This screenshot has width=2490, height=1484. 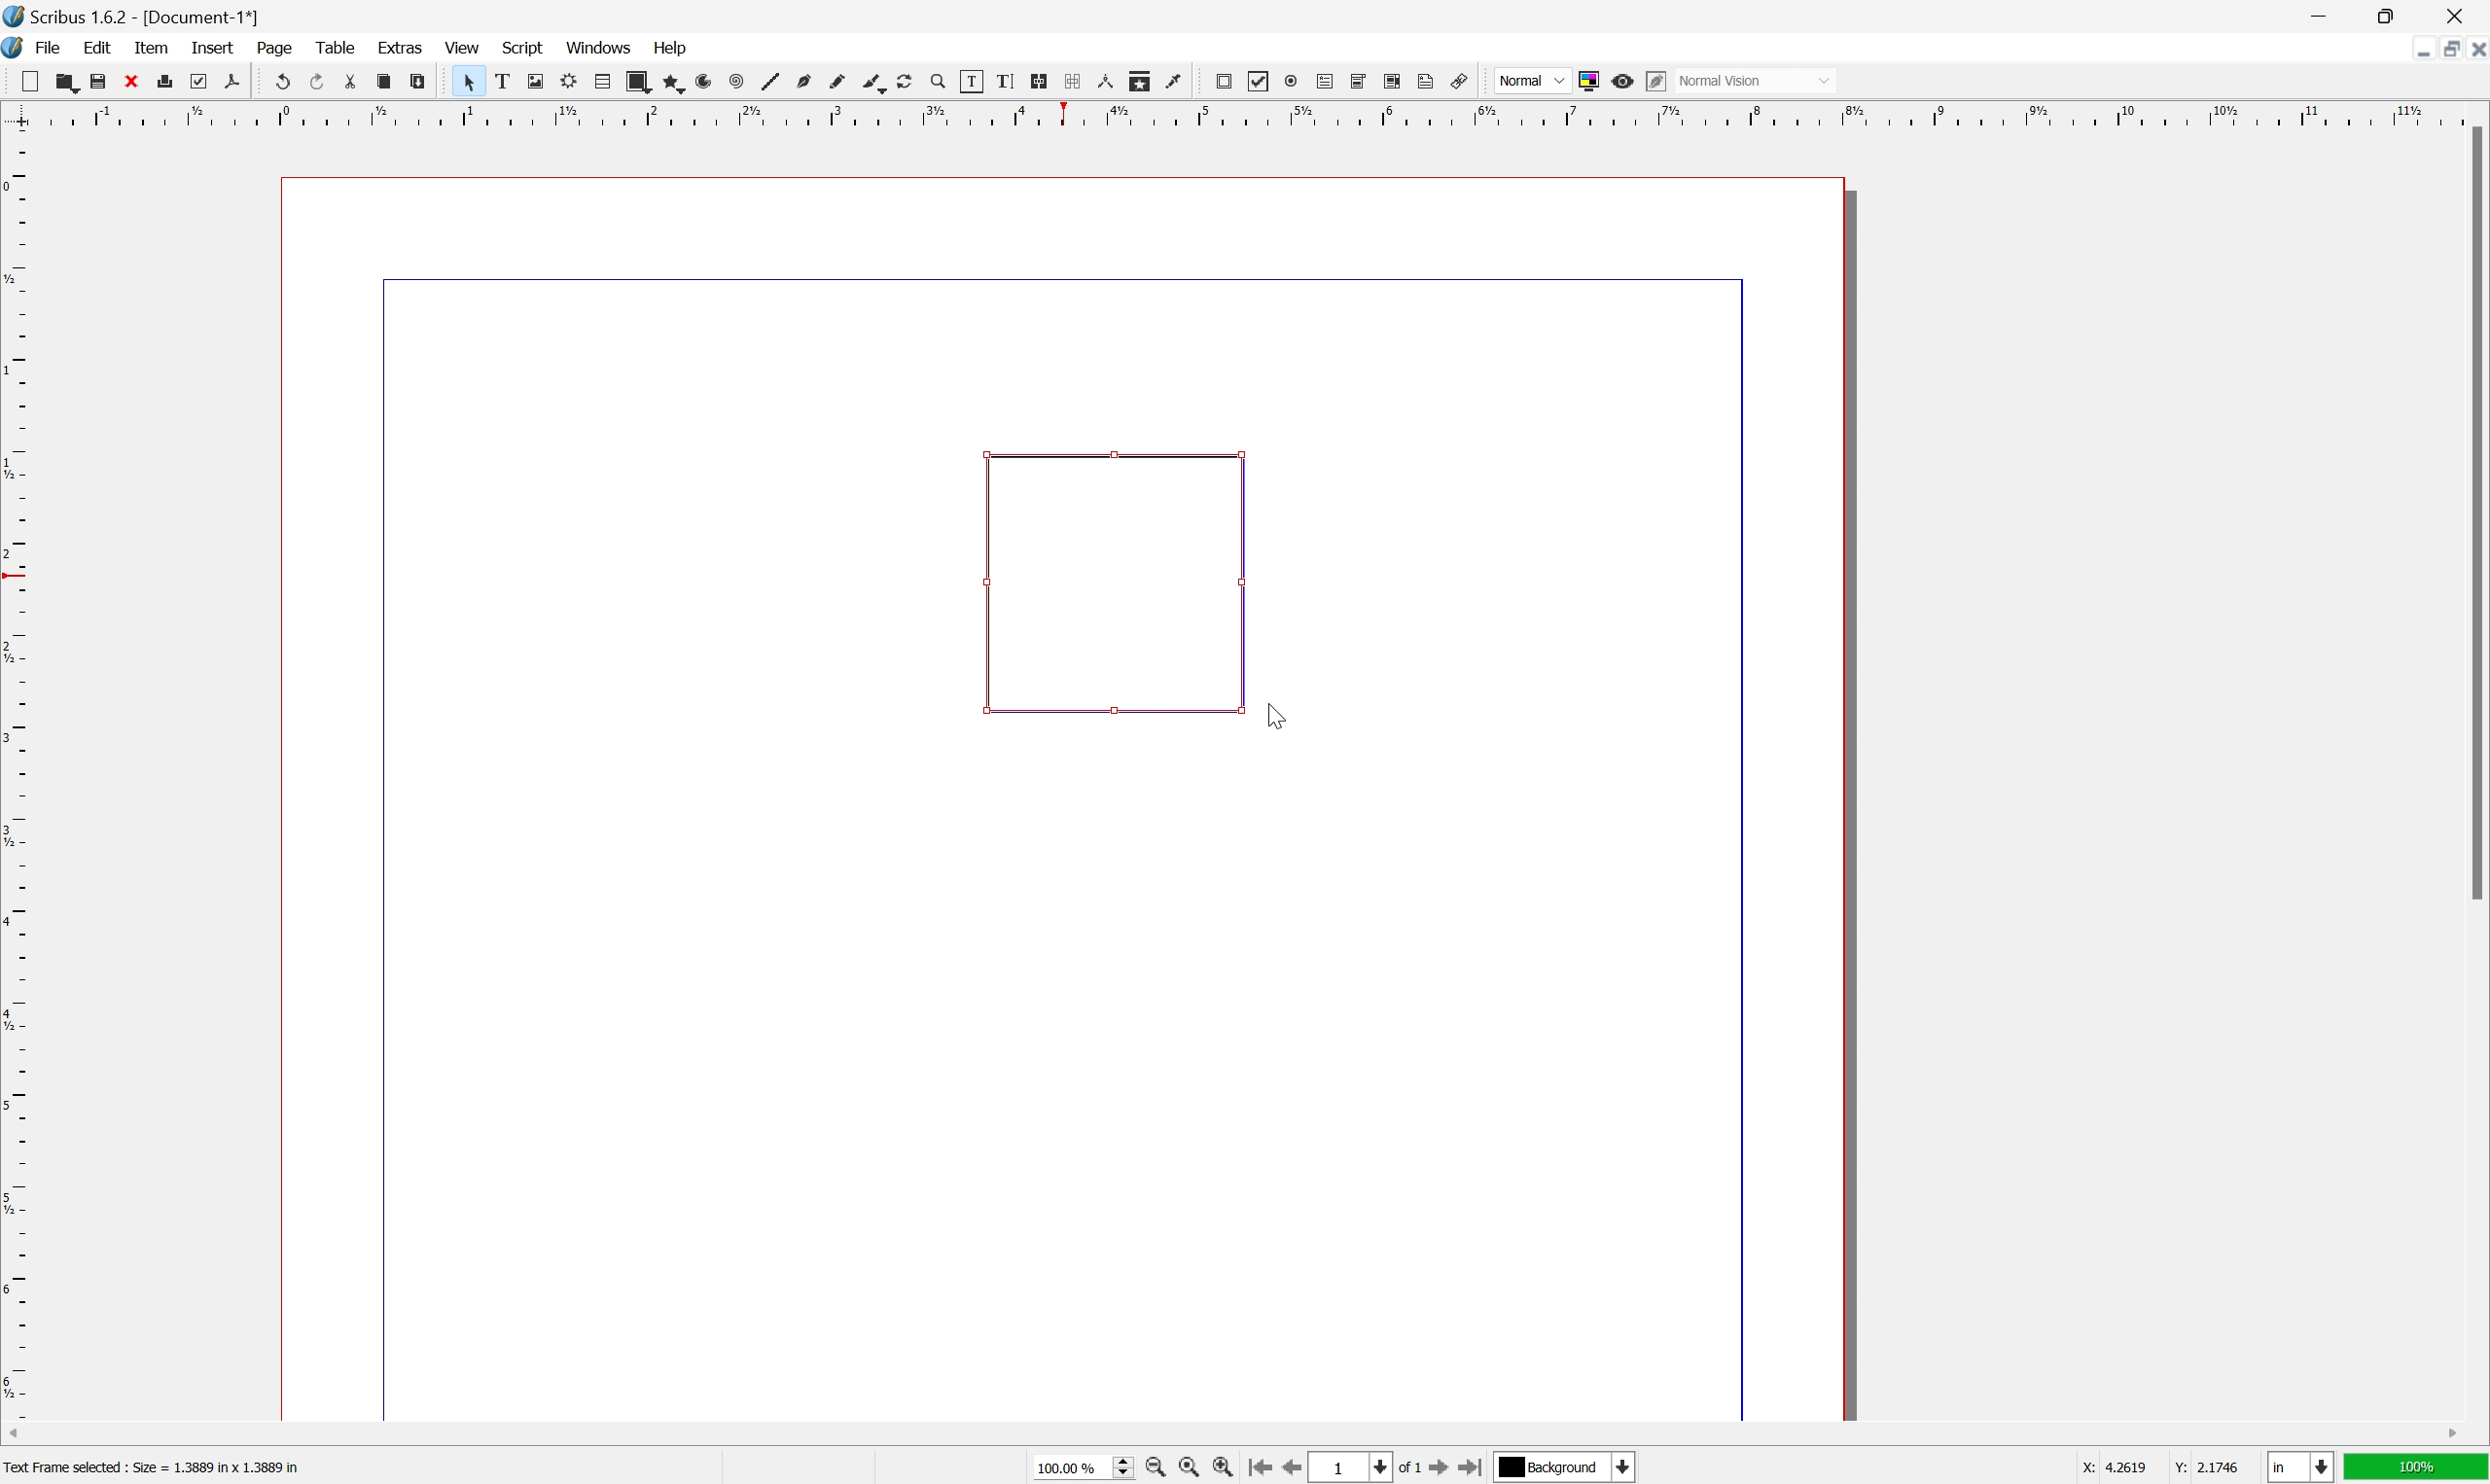 I want to click on insert, so click(x=214, y=48).